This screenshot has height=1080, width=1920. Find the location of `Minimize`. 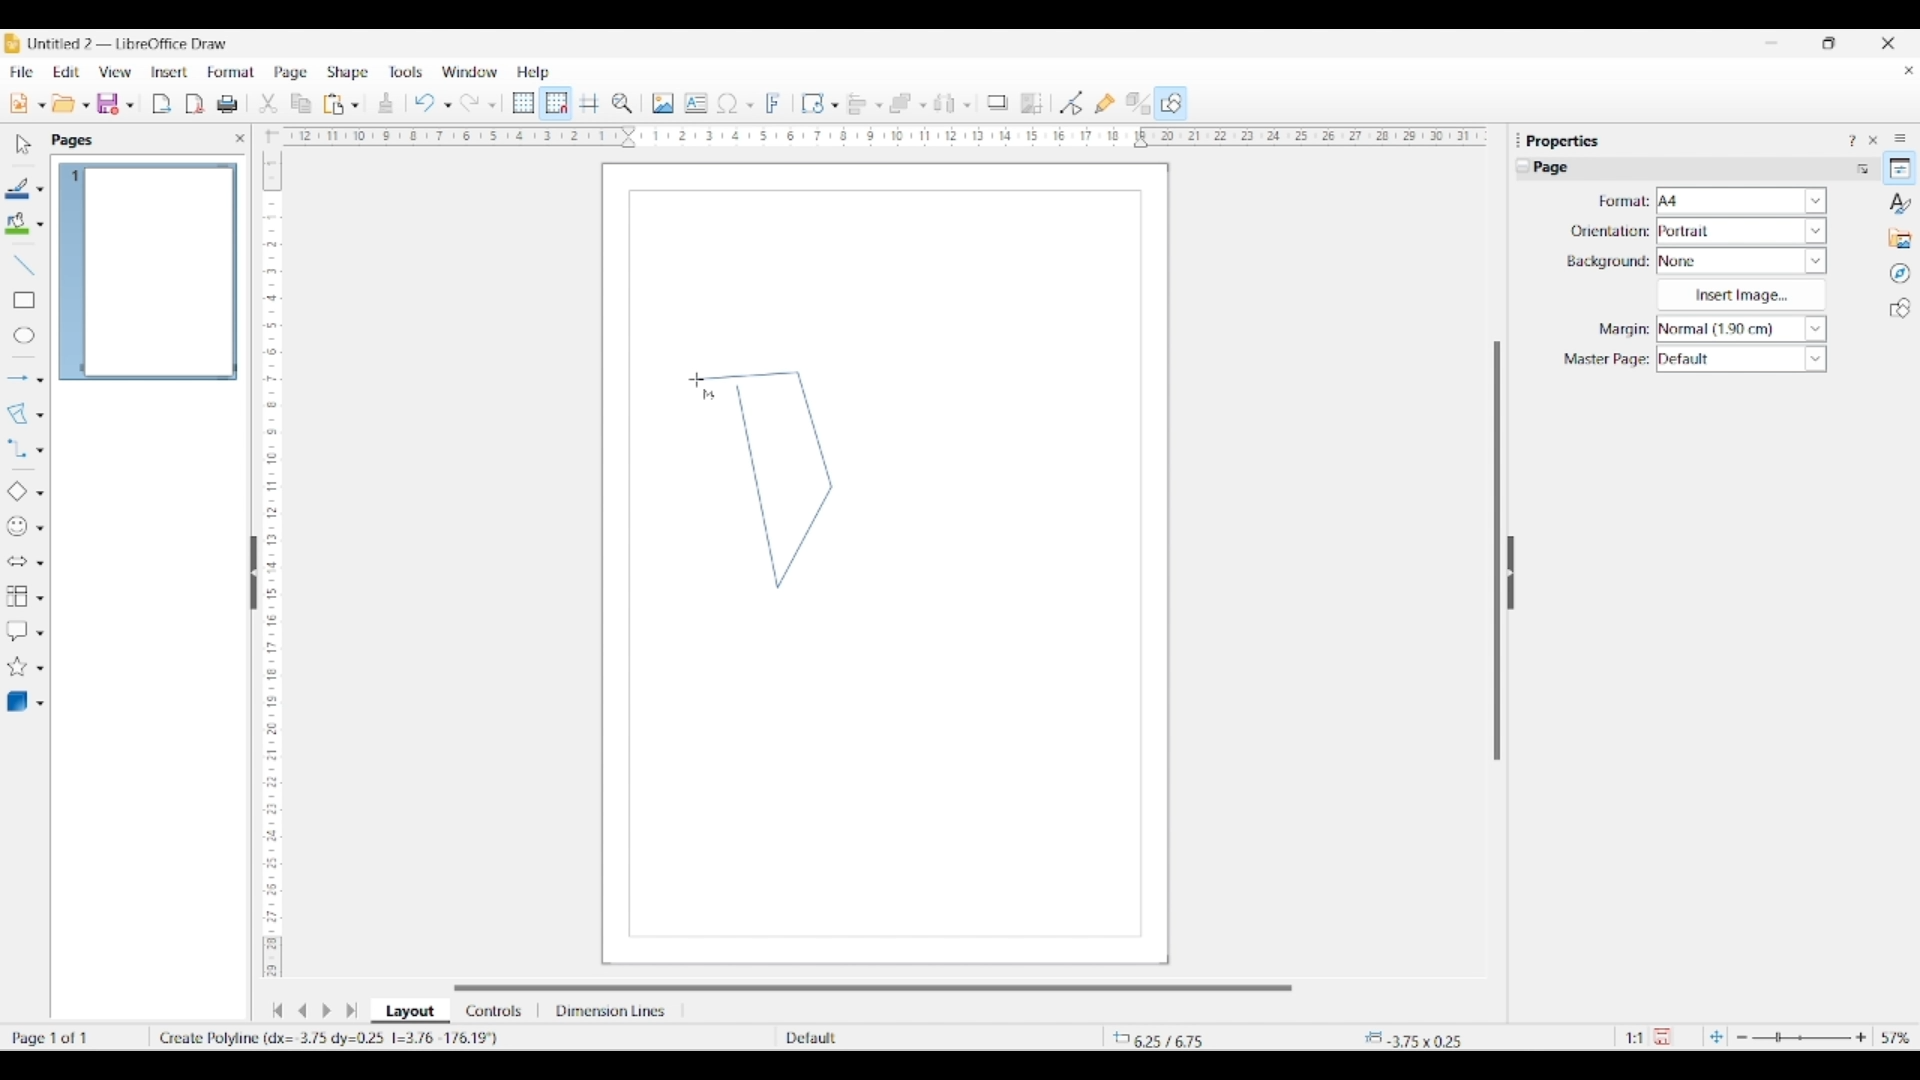

Minimize is located at coordinates (1772, 43).